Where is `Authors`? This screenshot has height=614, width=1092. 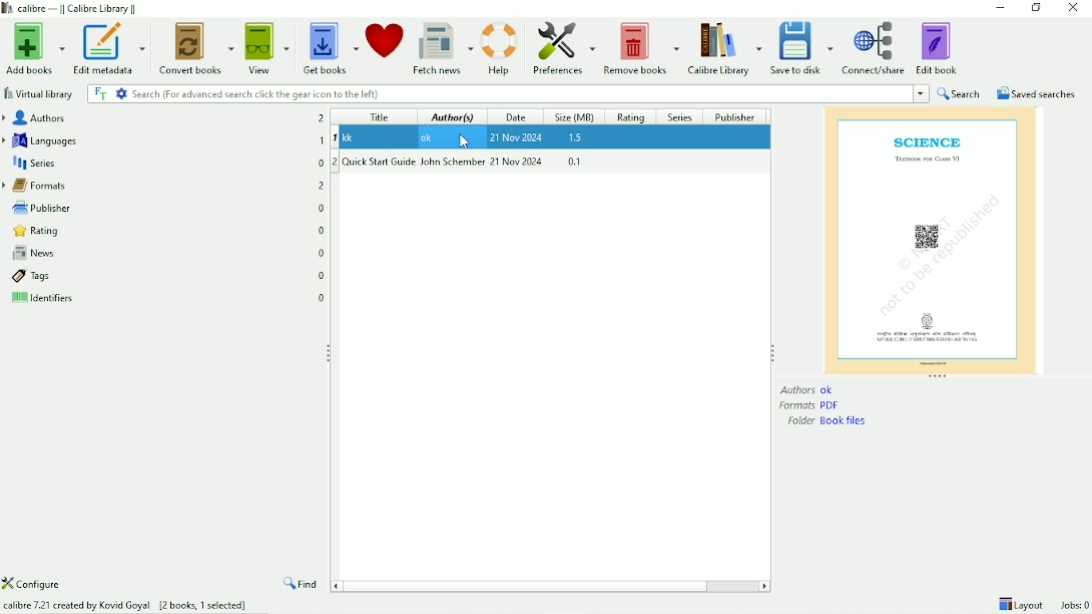
Authors is located at coordinates (815, 389).